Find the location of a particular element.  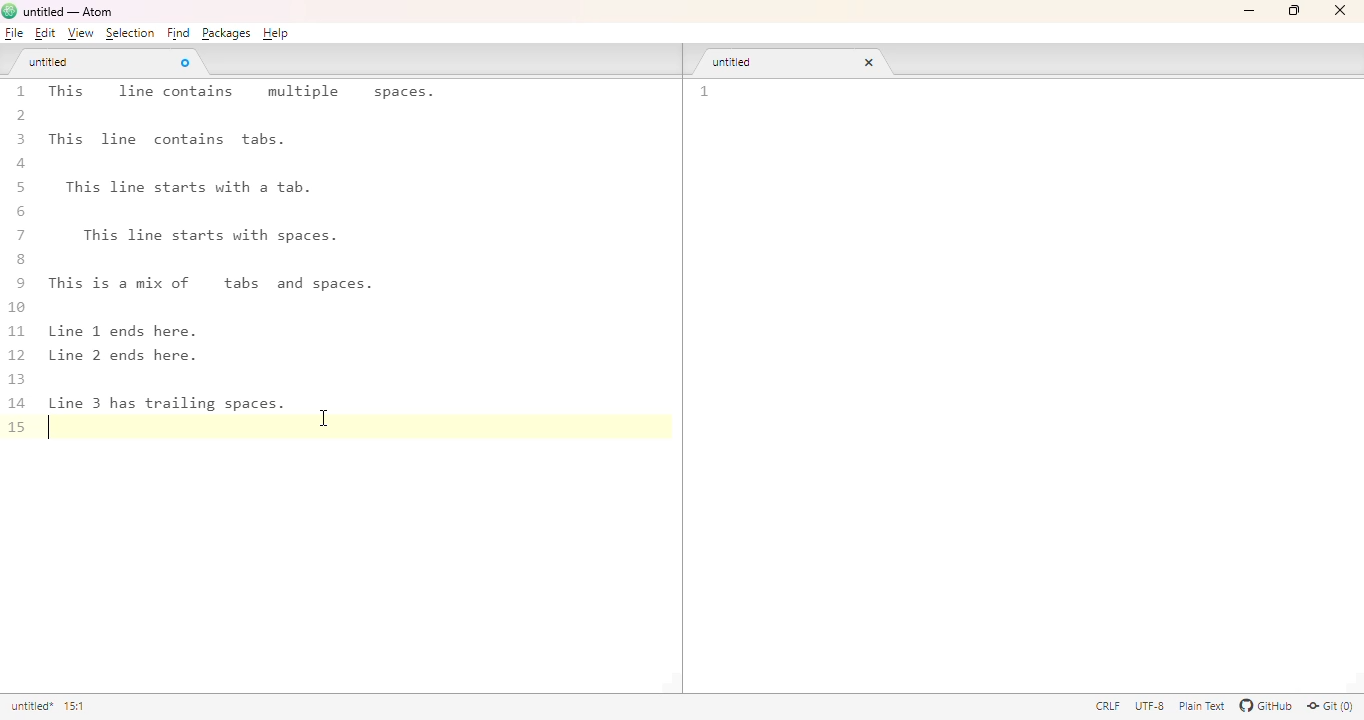

close tab is located at coordinates (185, 62).